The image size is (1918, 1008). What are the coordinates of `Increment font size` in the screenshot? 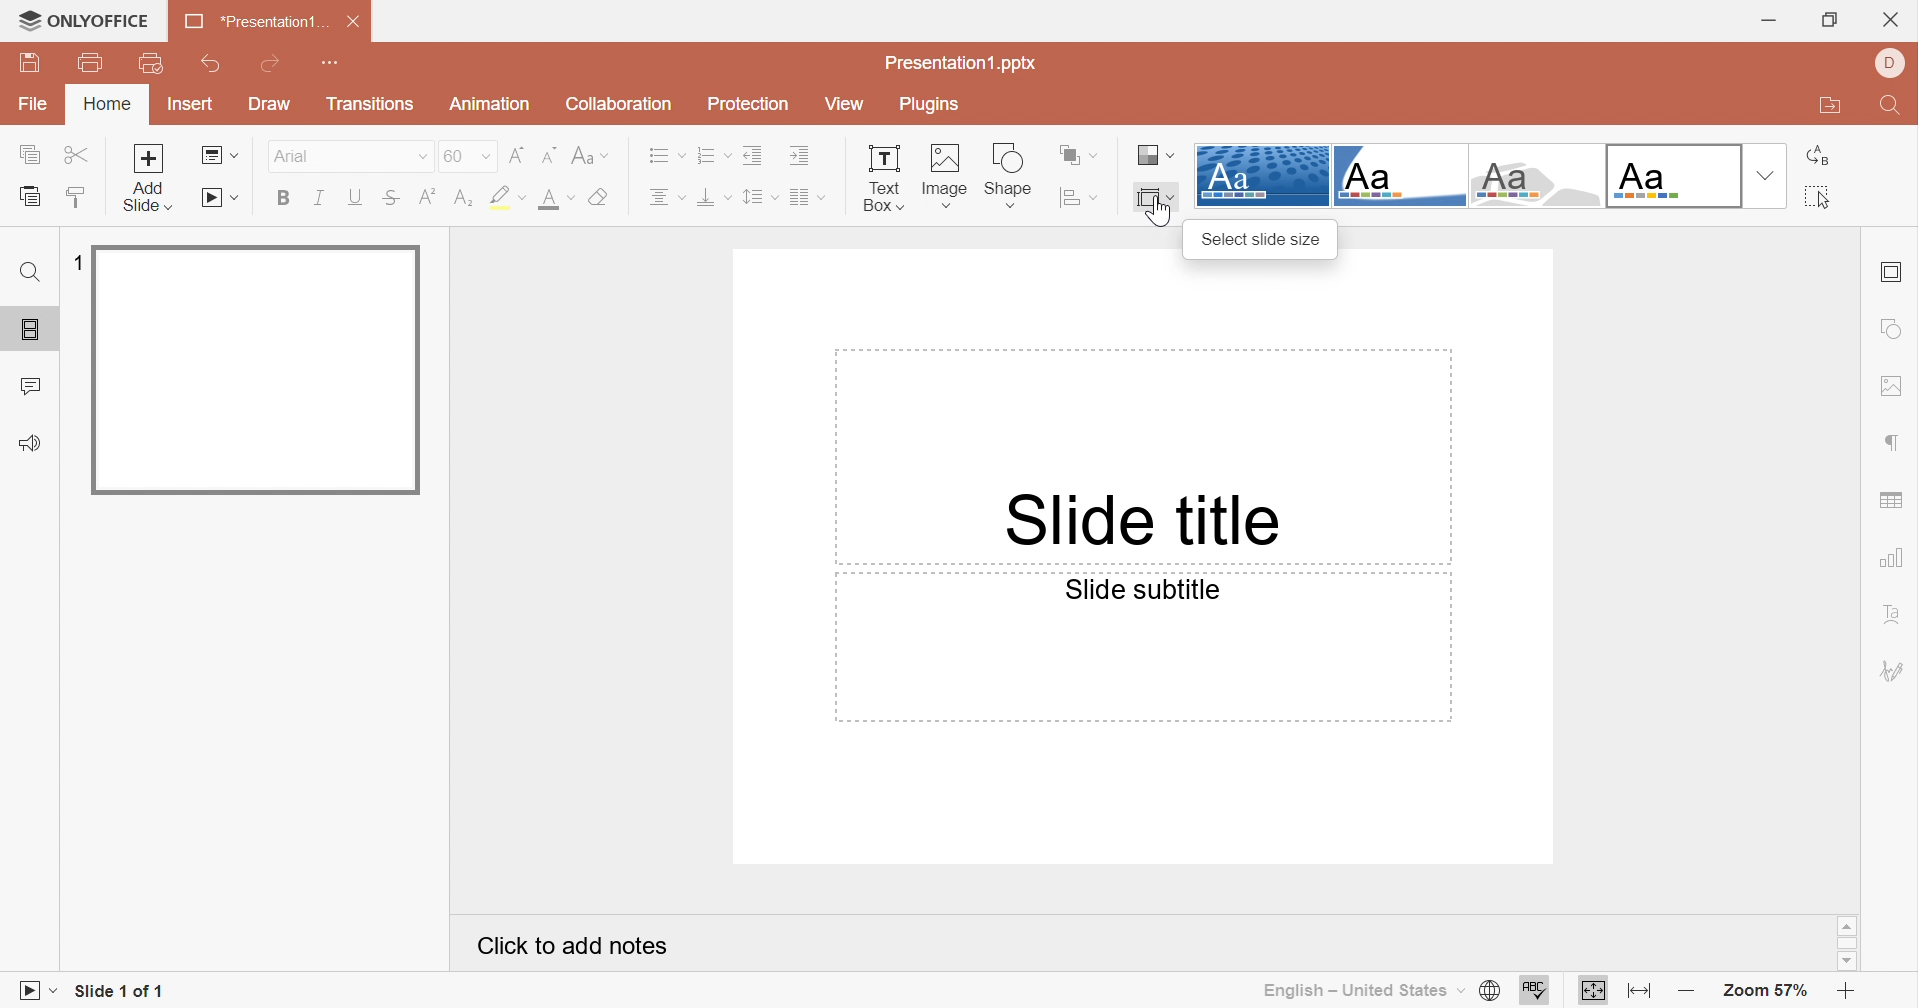 It's located at (519, 155).